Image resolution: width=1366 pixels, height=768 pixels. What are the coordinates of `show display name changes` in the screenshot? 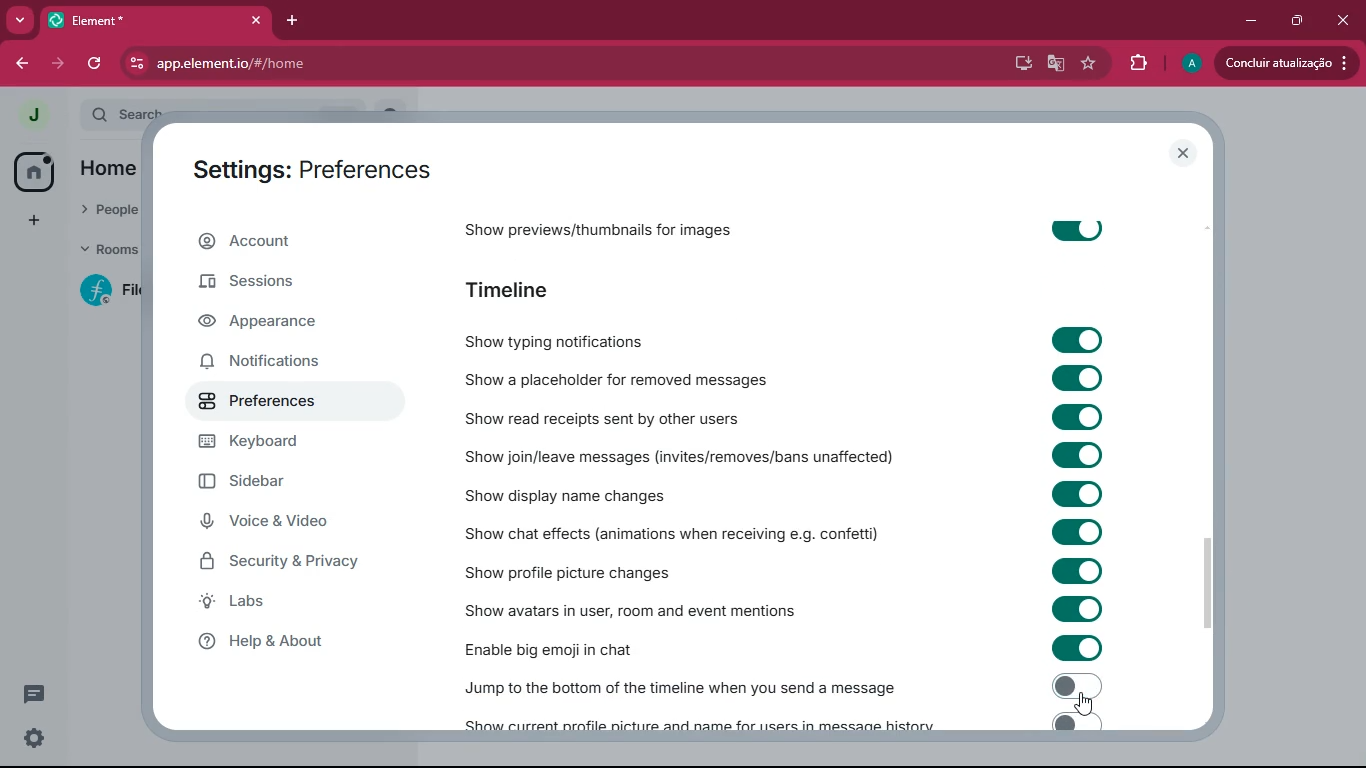 It's located at (575, 494).